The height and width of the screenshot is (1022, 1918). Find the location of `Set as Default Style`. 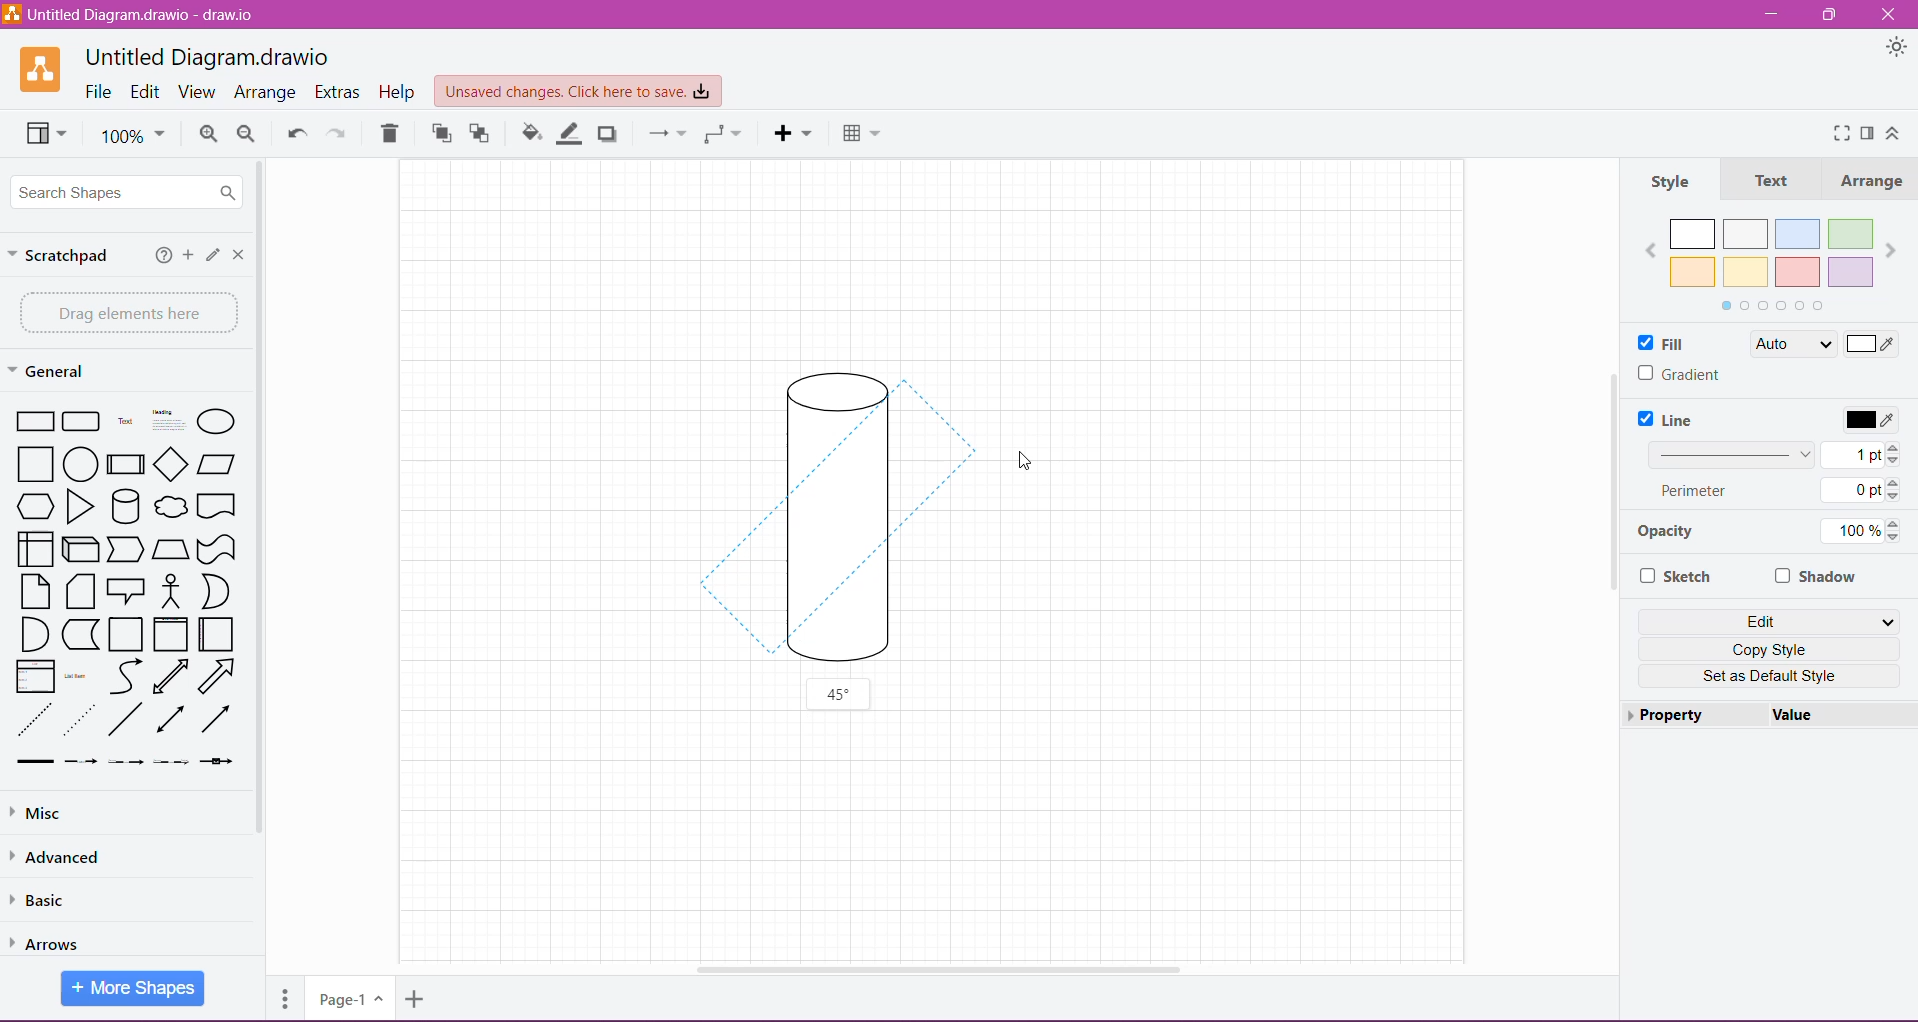

Set as Default Style is located at coordinates (1769, 677).